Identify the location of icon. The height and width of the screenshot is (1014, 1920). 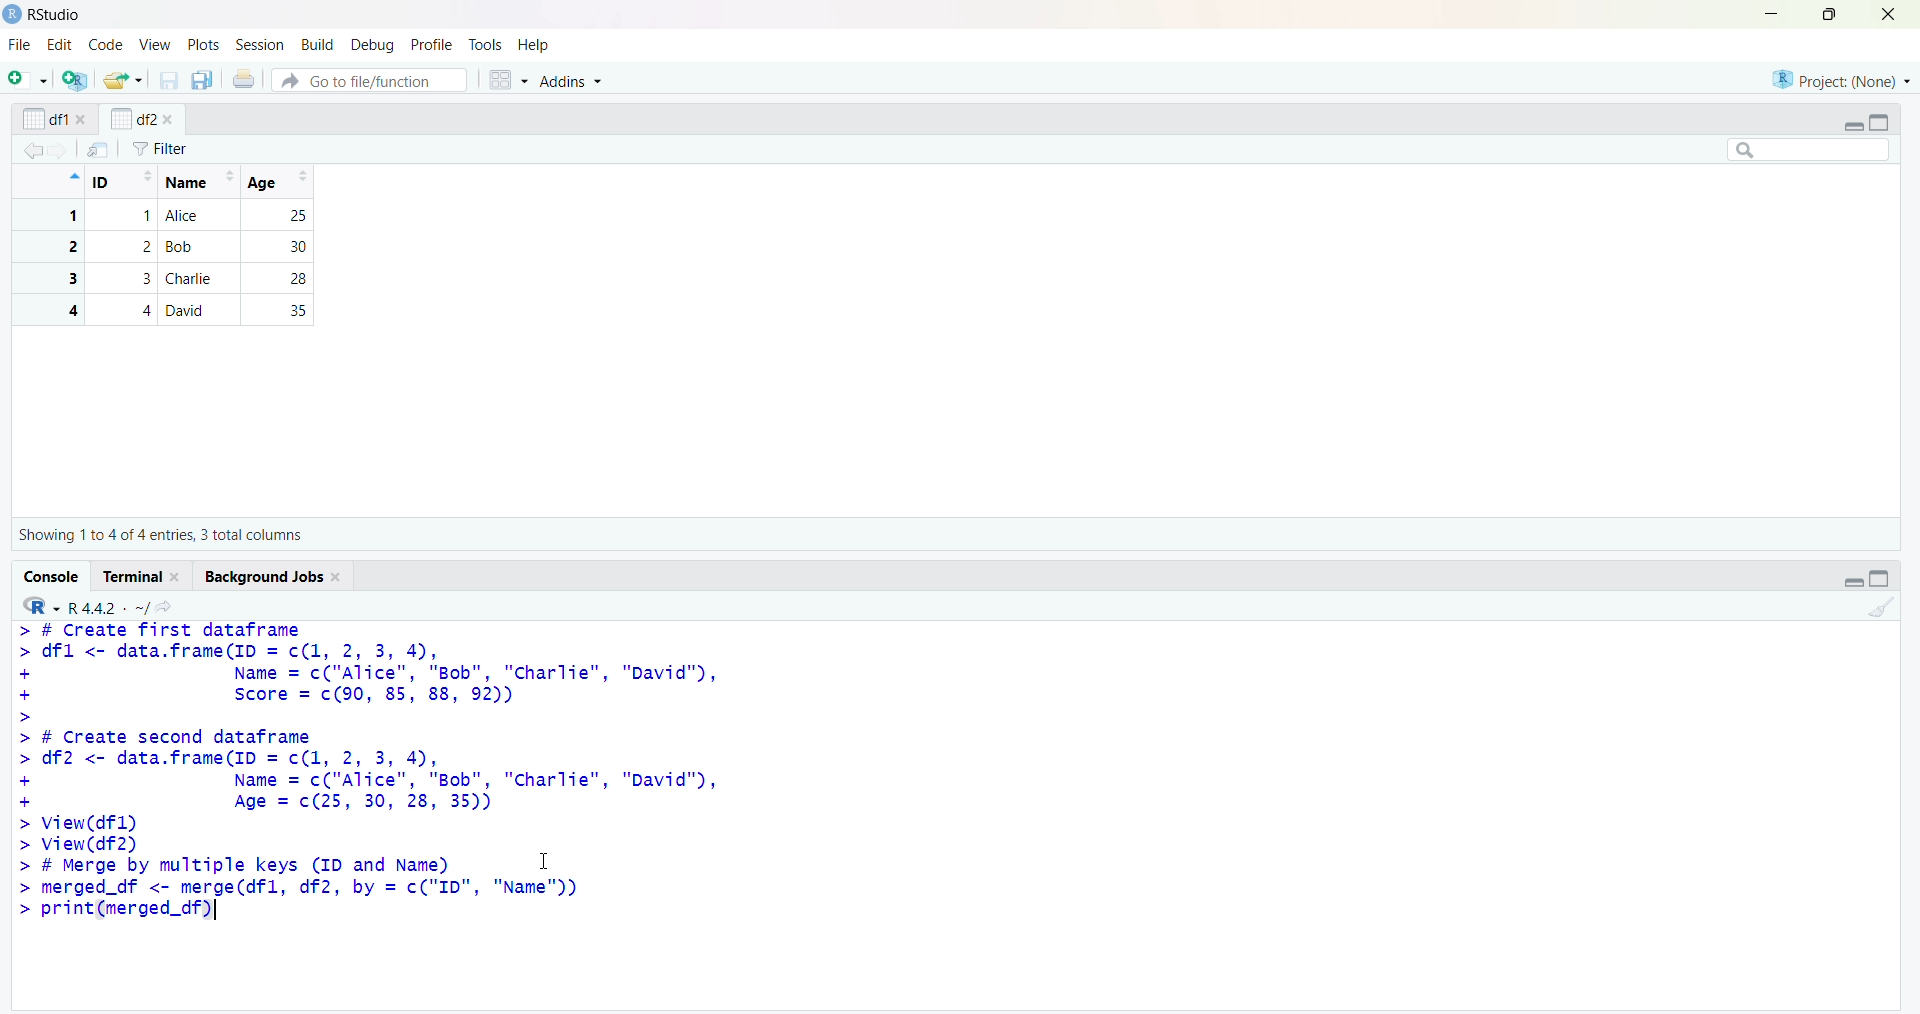
(72, 176).